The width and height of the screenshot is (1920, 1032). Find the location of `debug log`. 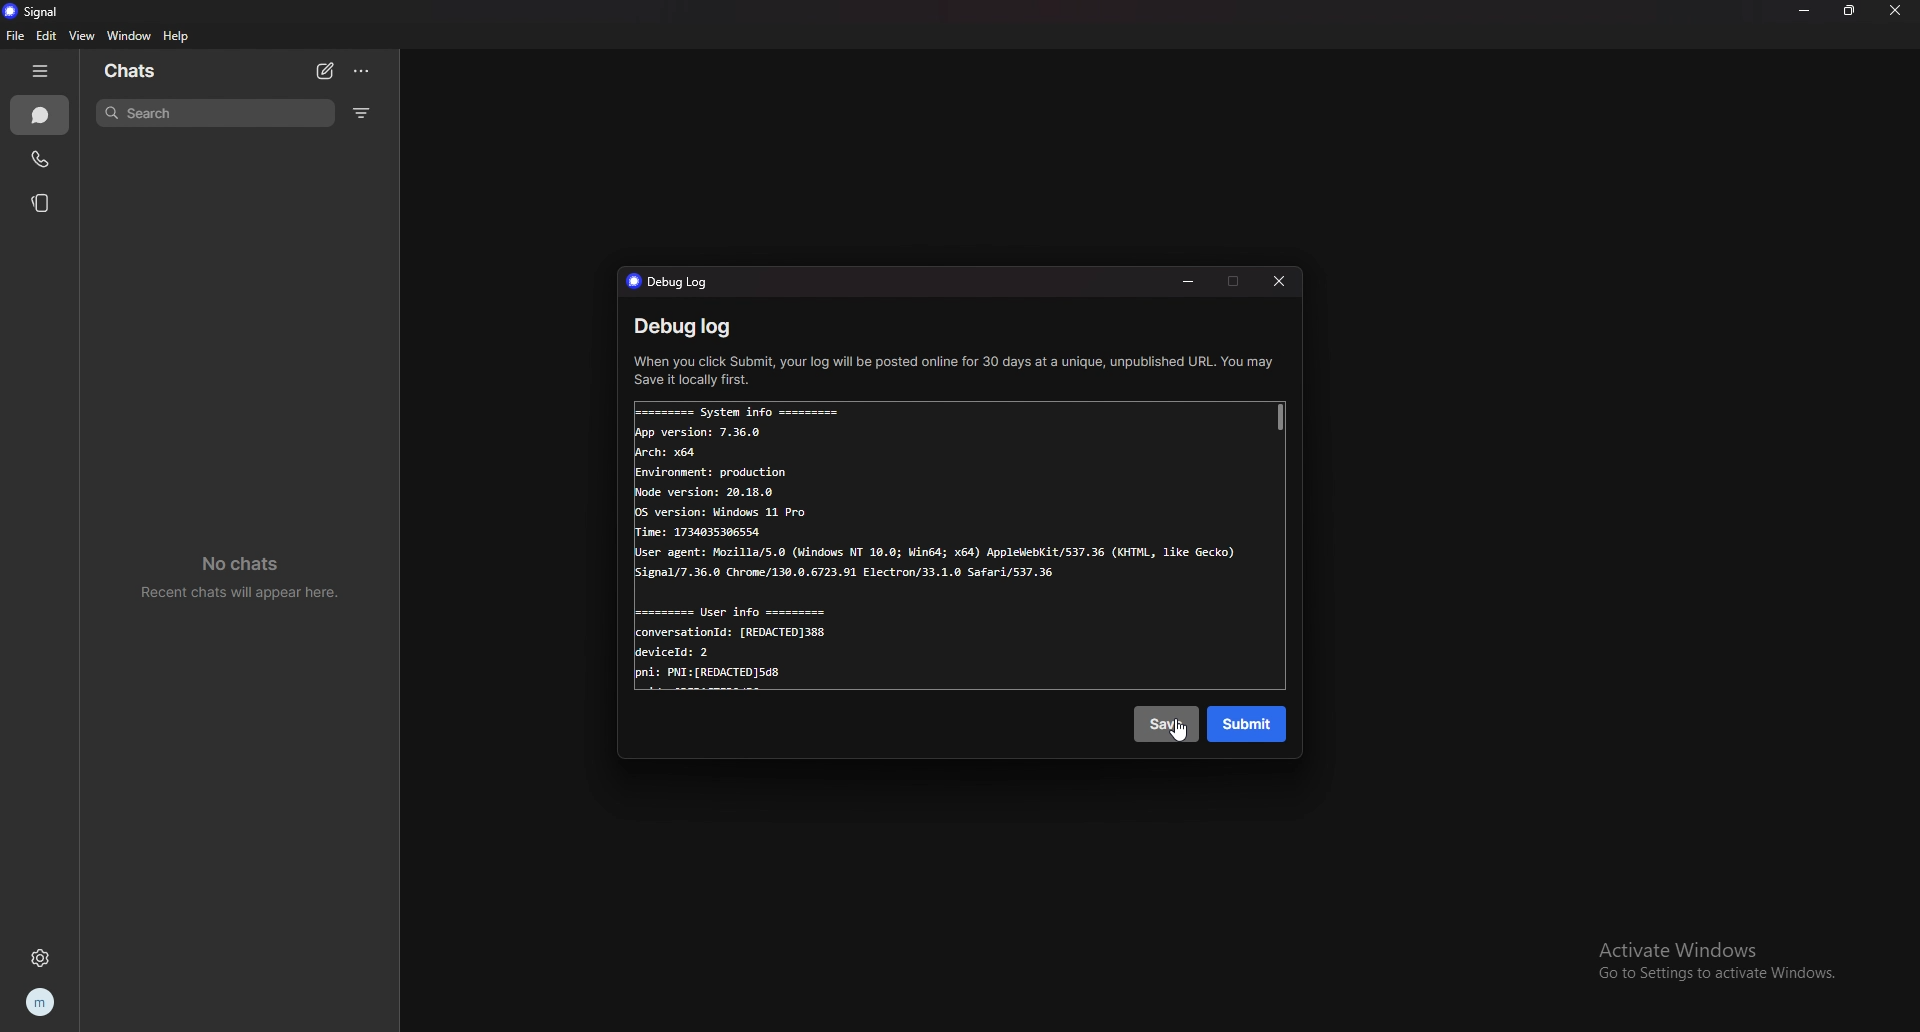

debug log is located at coordinates (686, 327).